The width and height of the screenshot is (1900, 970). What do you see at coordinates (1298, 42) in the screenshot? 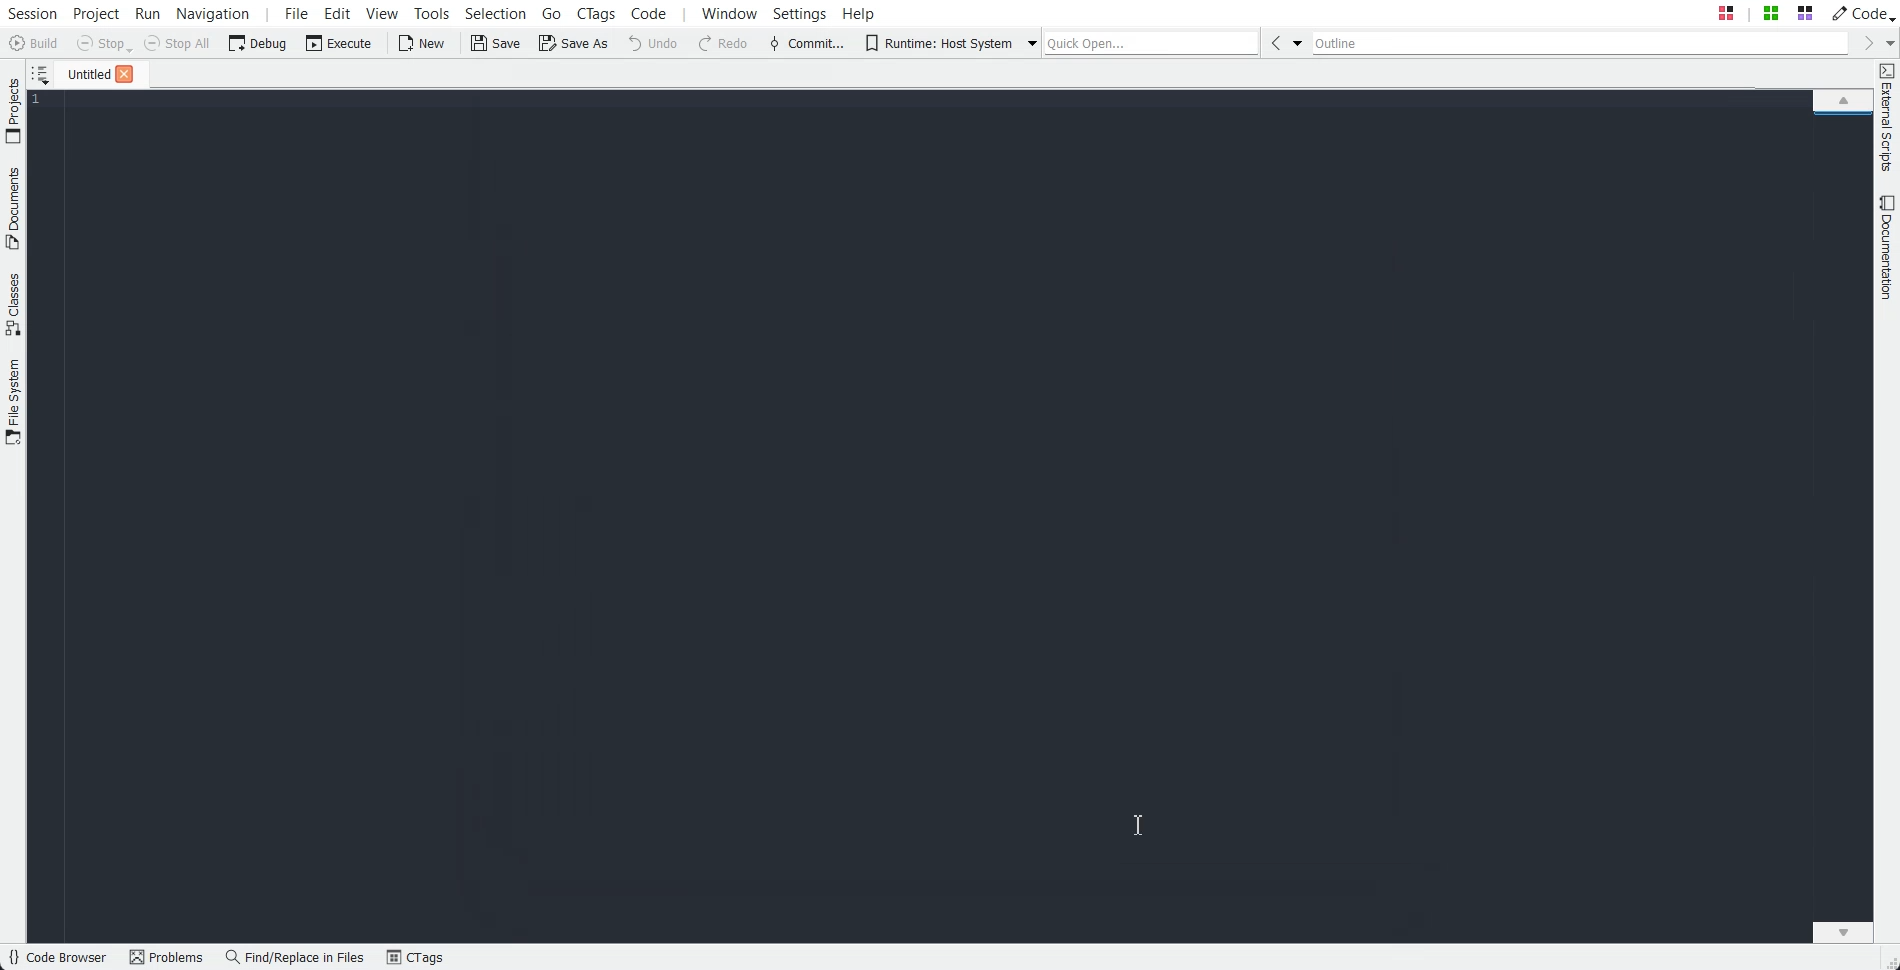
I see `Drop Down box` at bounding box center [1298, 42].